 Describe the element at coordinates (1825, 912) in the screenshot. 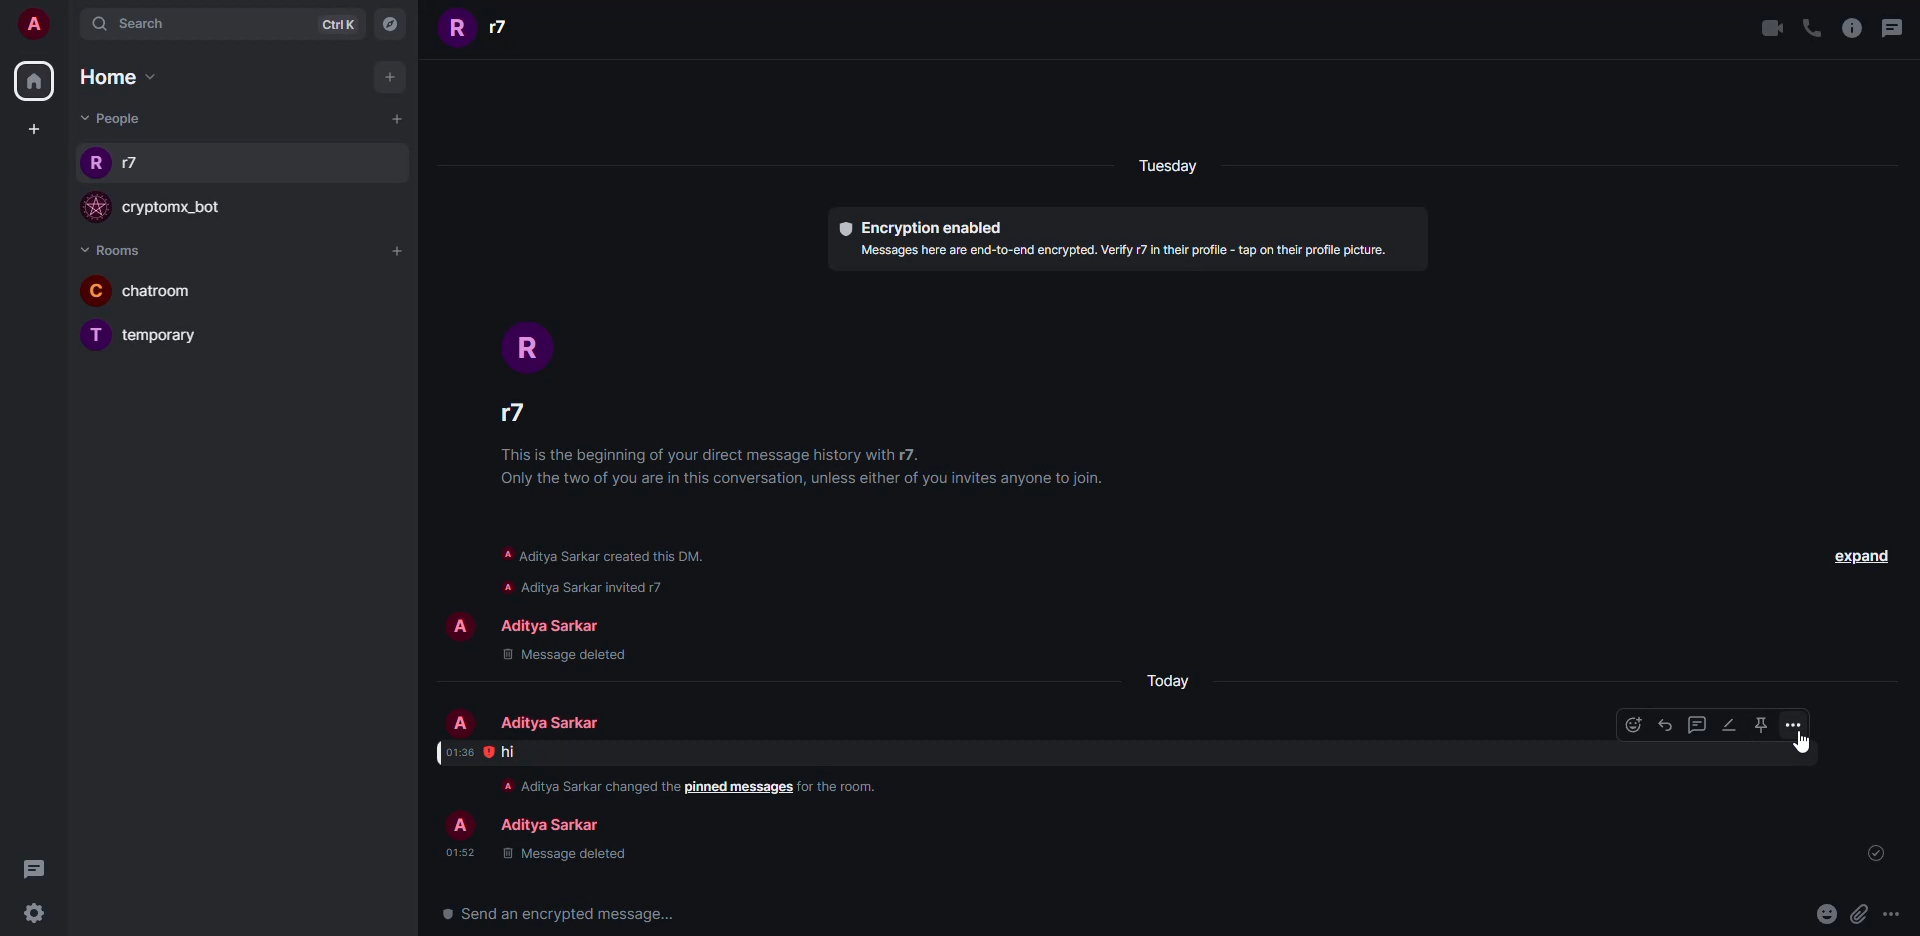

I see `emoji` at that location.